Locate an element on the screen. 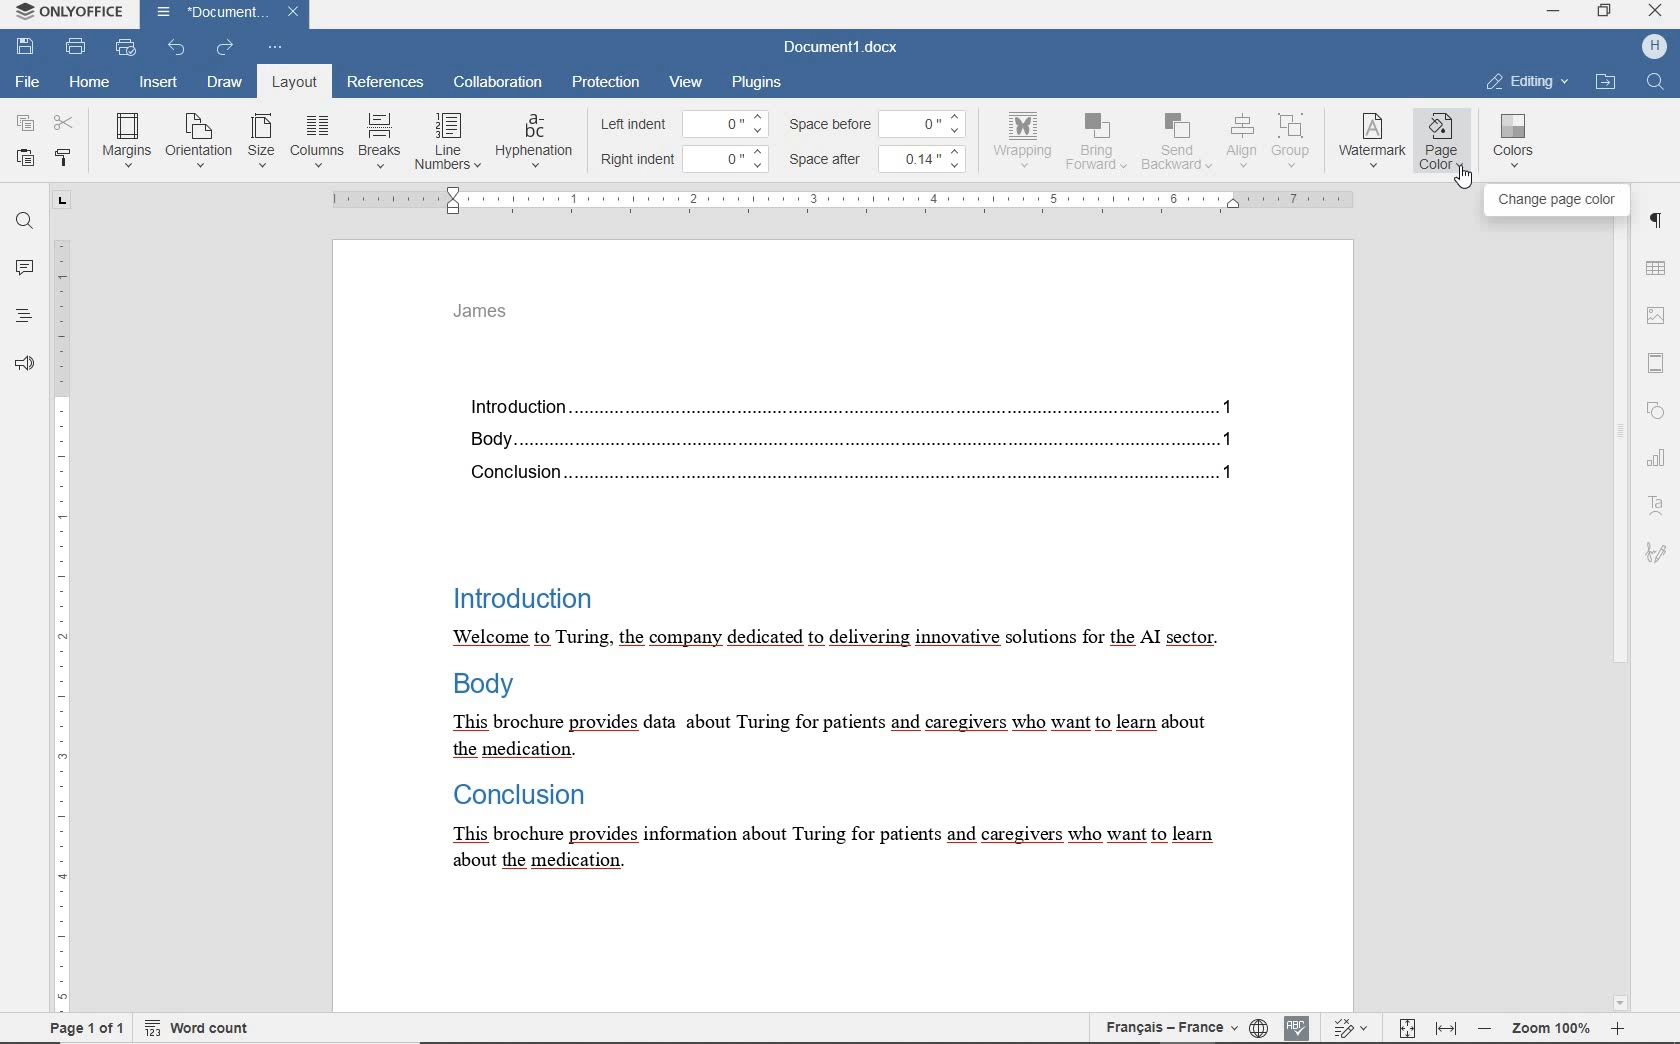 This screenshot has height=1044, width=1680. orientation is located at coordinates (197, 139).